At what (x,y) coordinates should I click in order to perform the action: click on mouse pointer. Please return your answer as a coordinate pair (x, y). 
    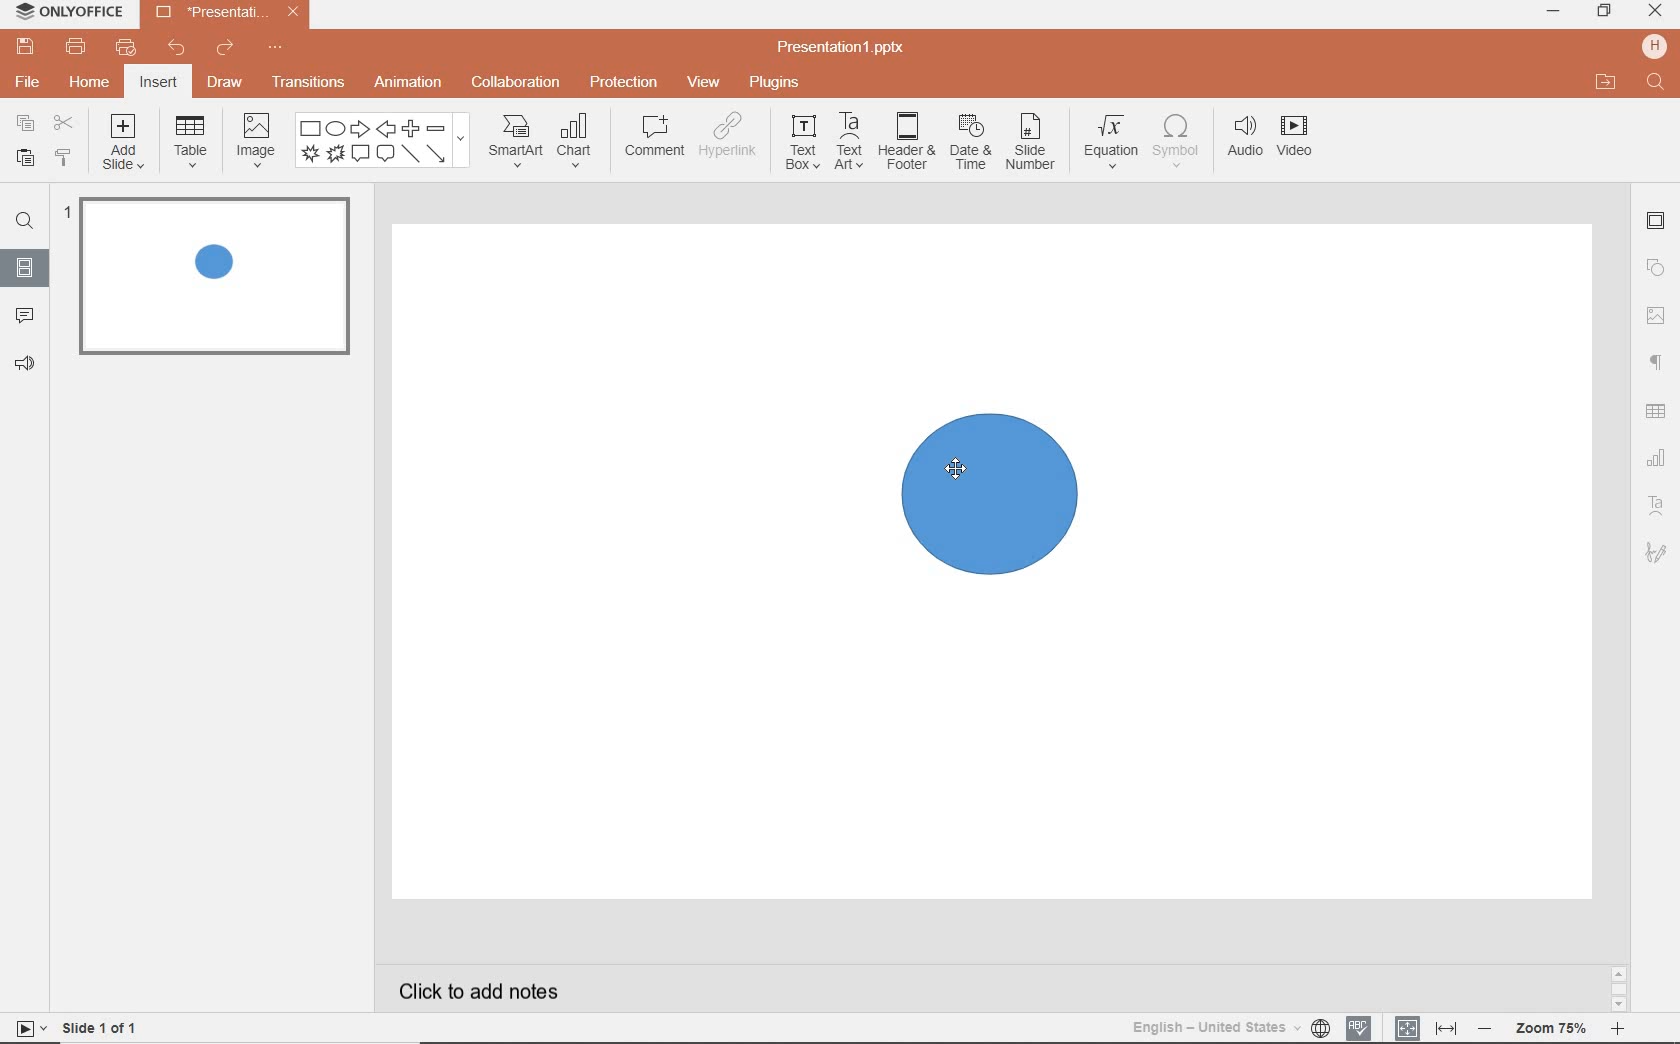
    Looking at the image, I should click on (953, 462).